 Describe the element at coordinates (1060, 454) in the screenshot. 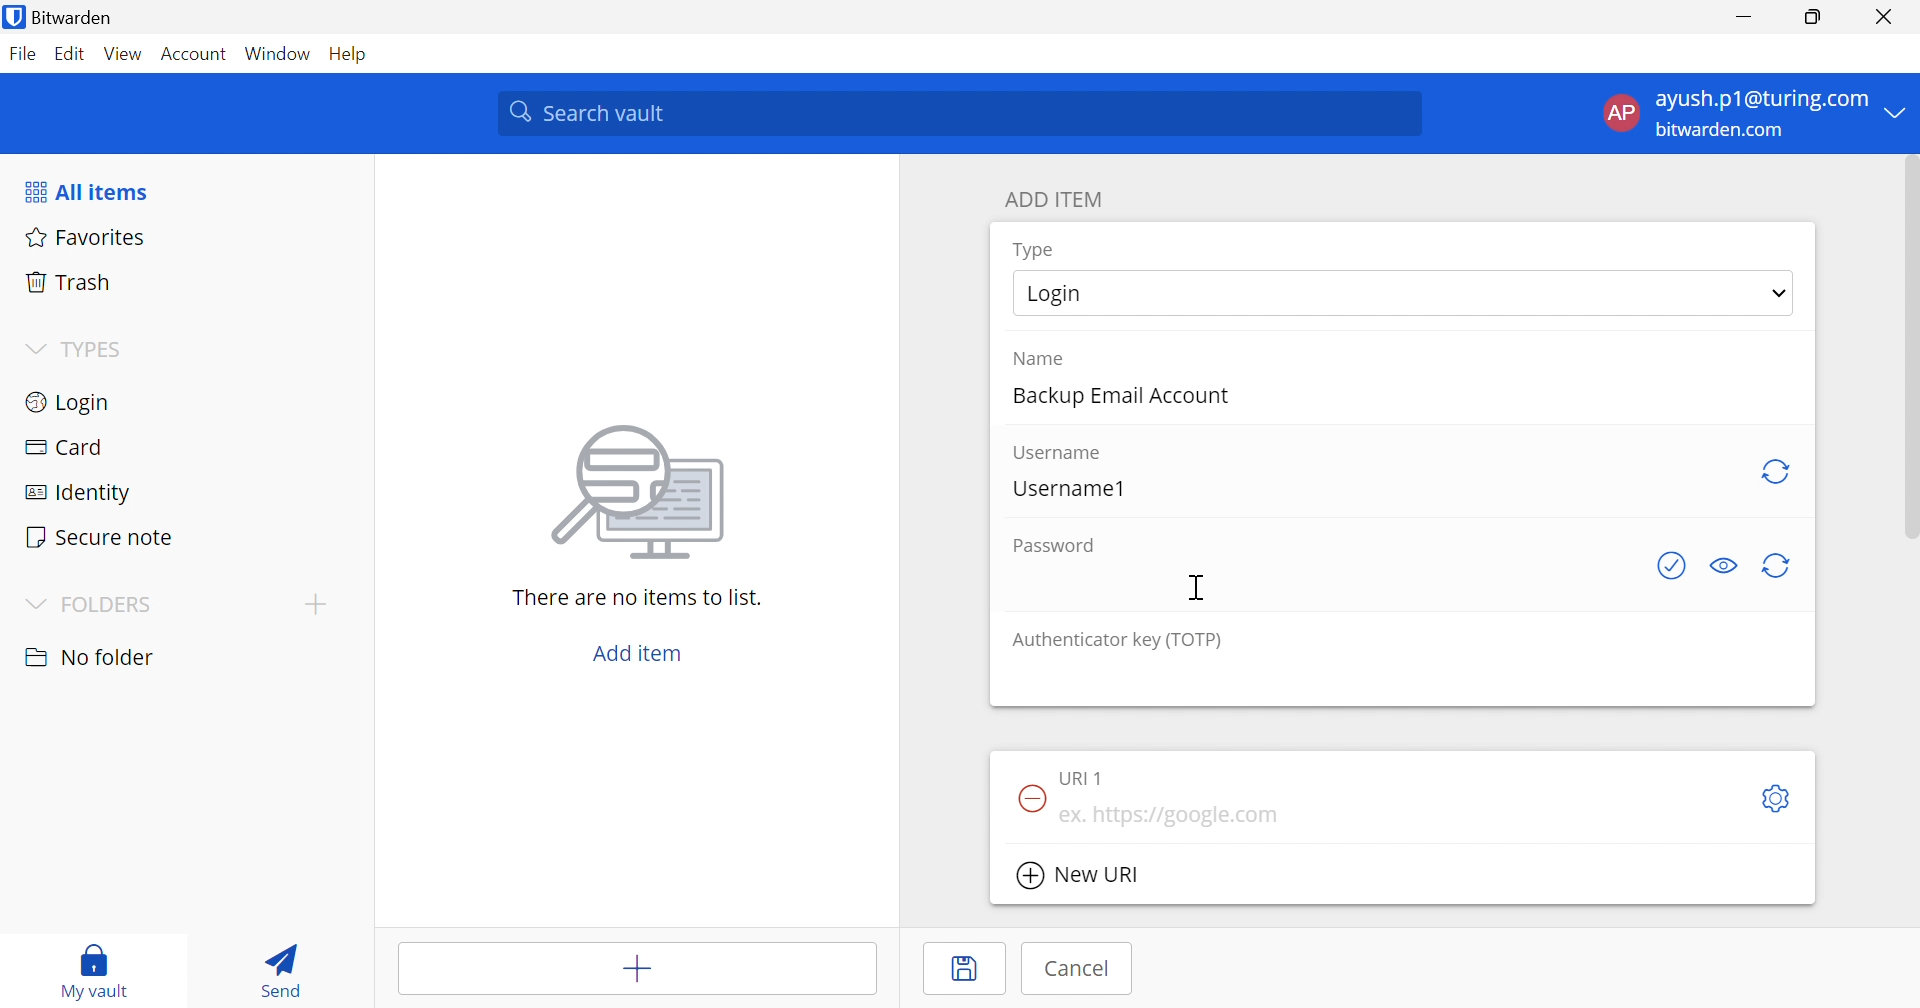

I see `Username` at that location.